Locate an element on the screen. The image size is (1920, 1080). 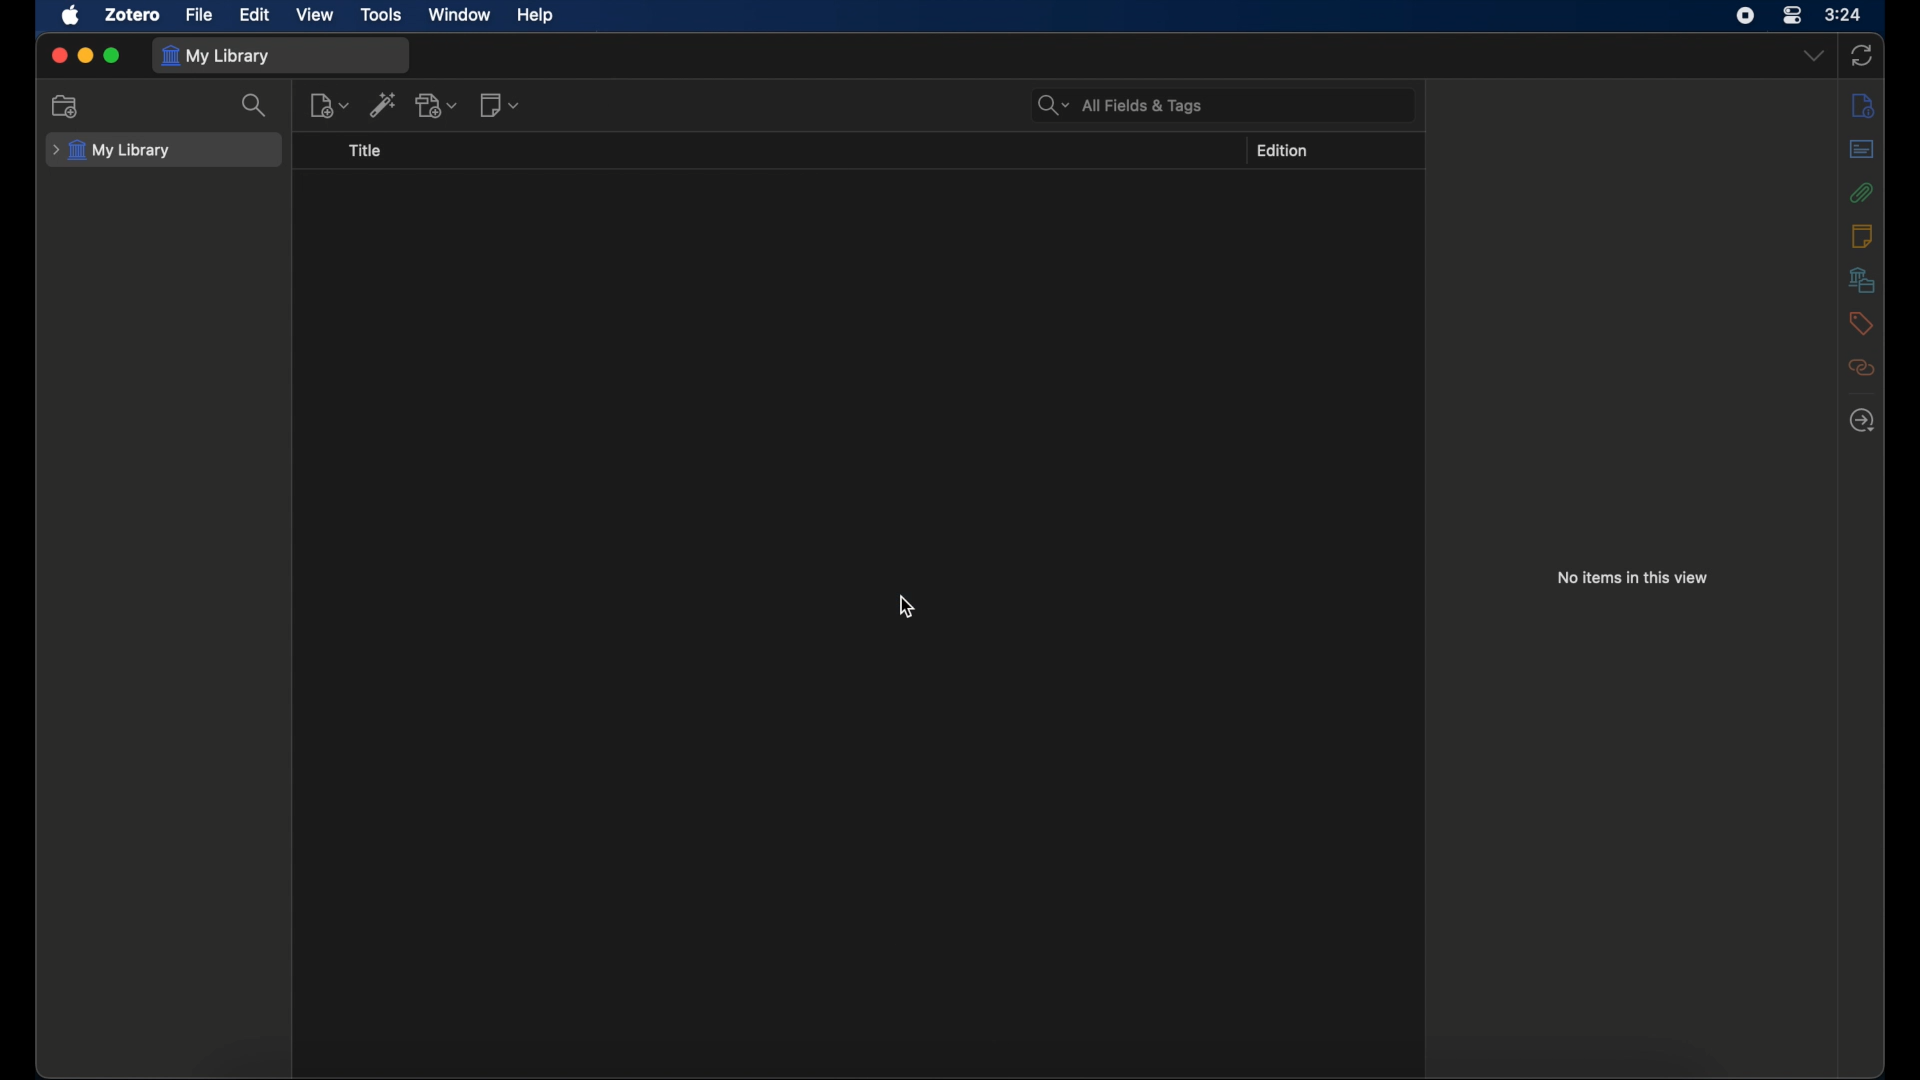
tools is located at coordinates (382, 15).